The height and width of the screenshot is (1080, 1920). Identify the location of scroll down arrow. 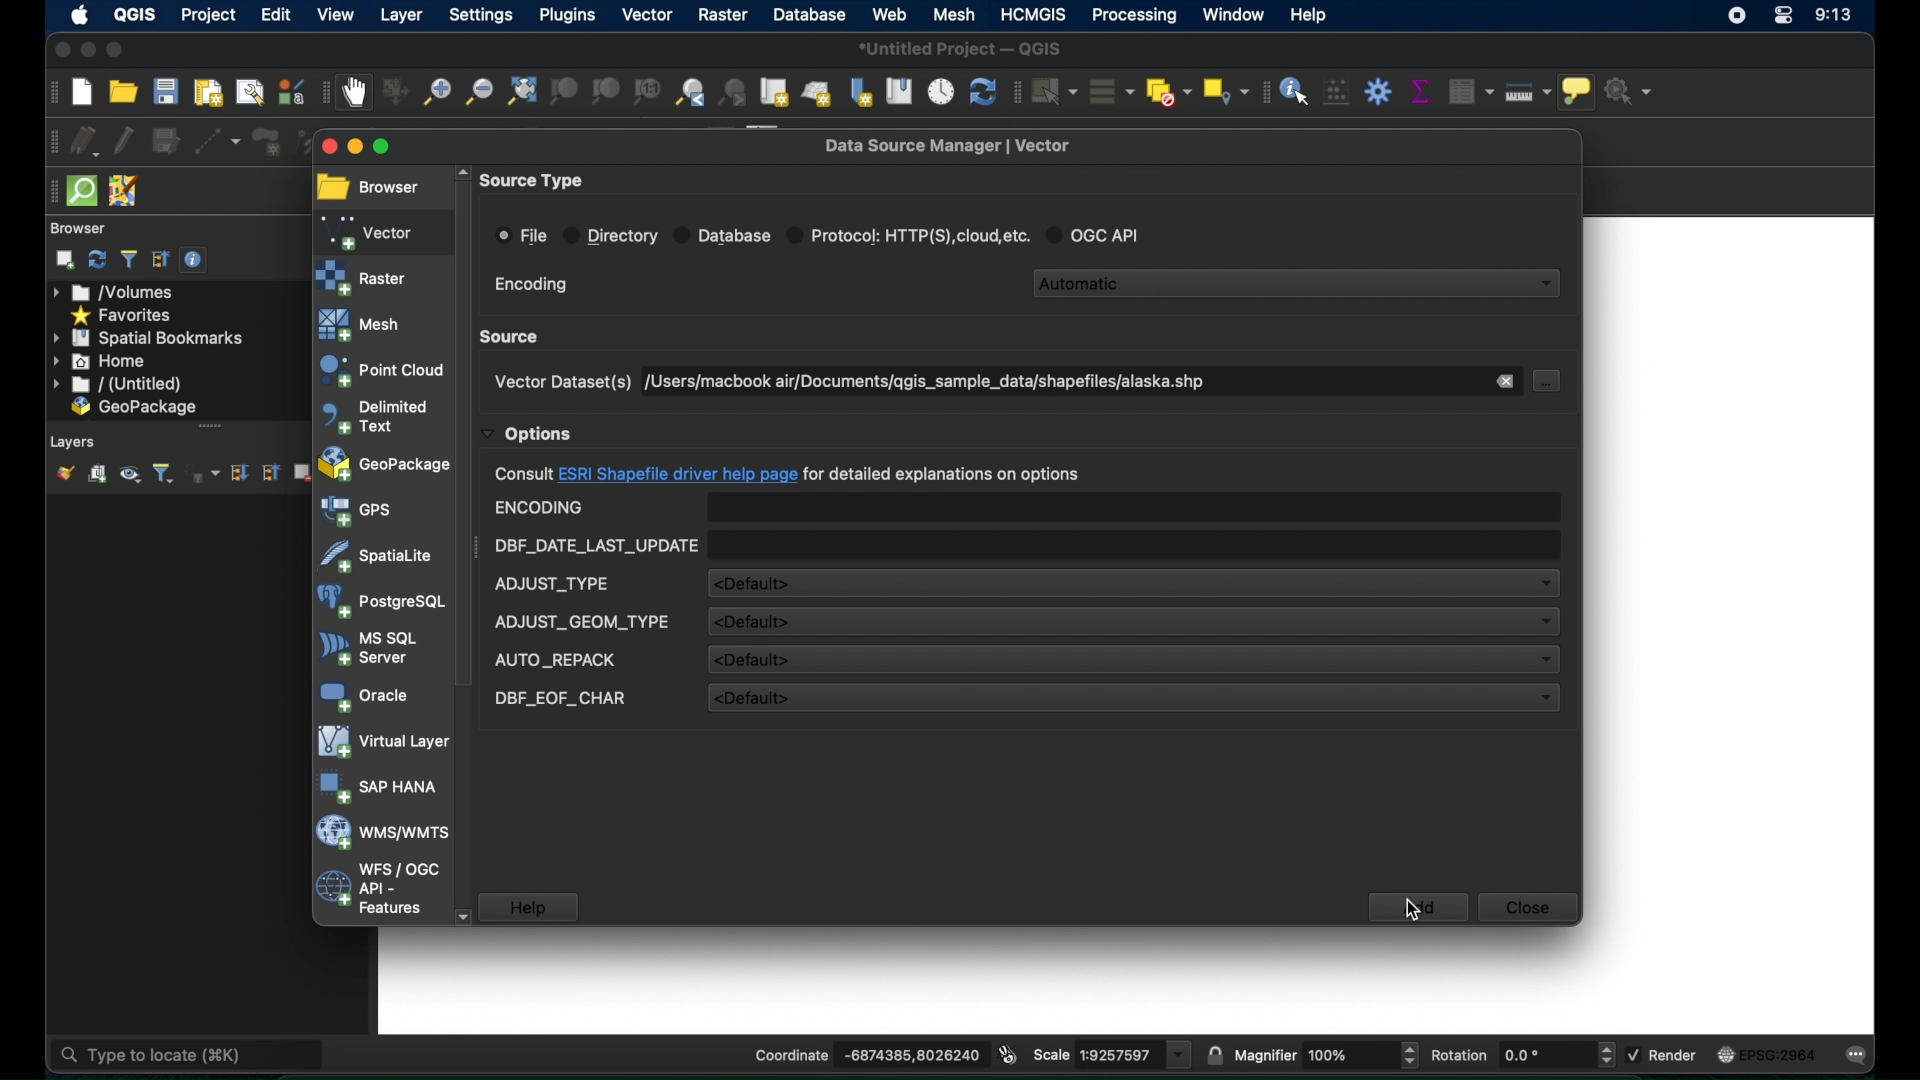
(463, 915).